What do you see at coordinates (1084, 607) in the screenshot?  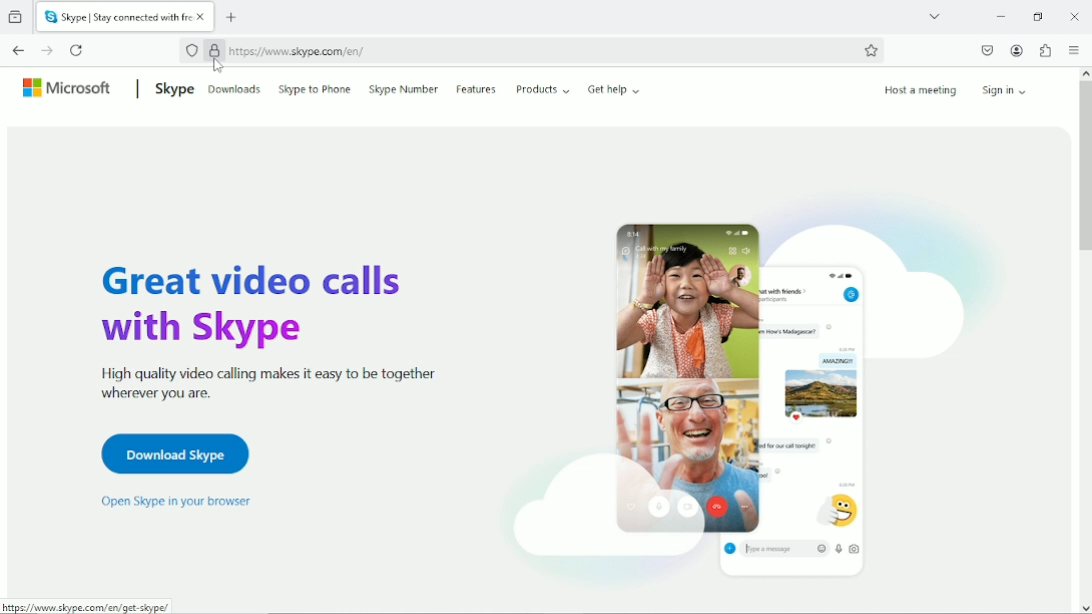 I see `scroll down` at bounding box center [1084, 607].